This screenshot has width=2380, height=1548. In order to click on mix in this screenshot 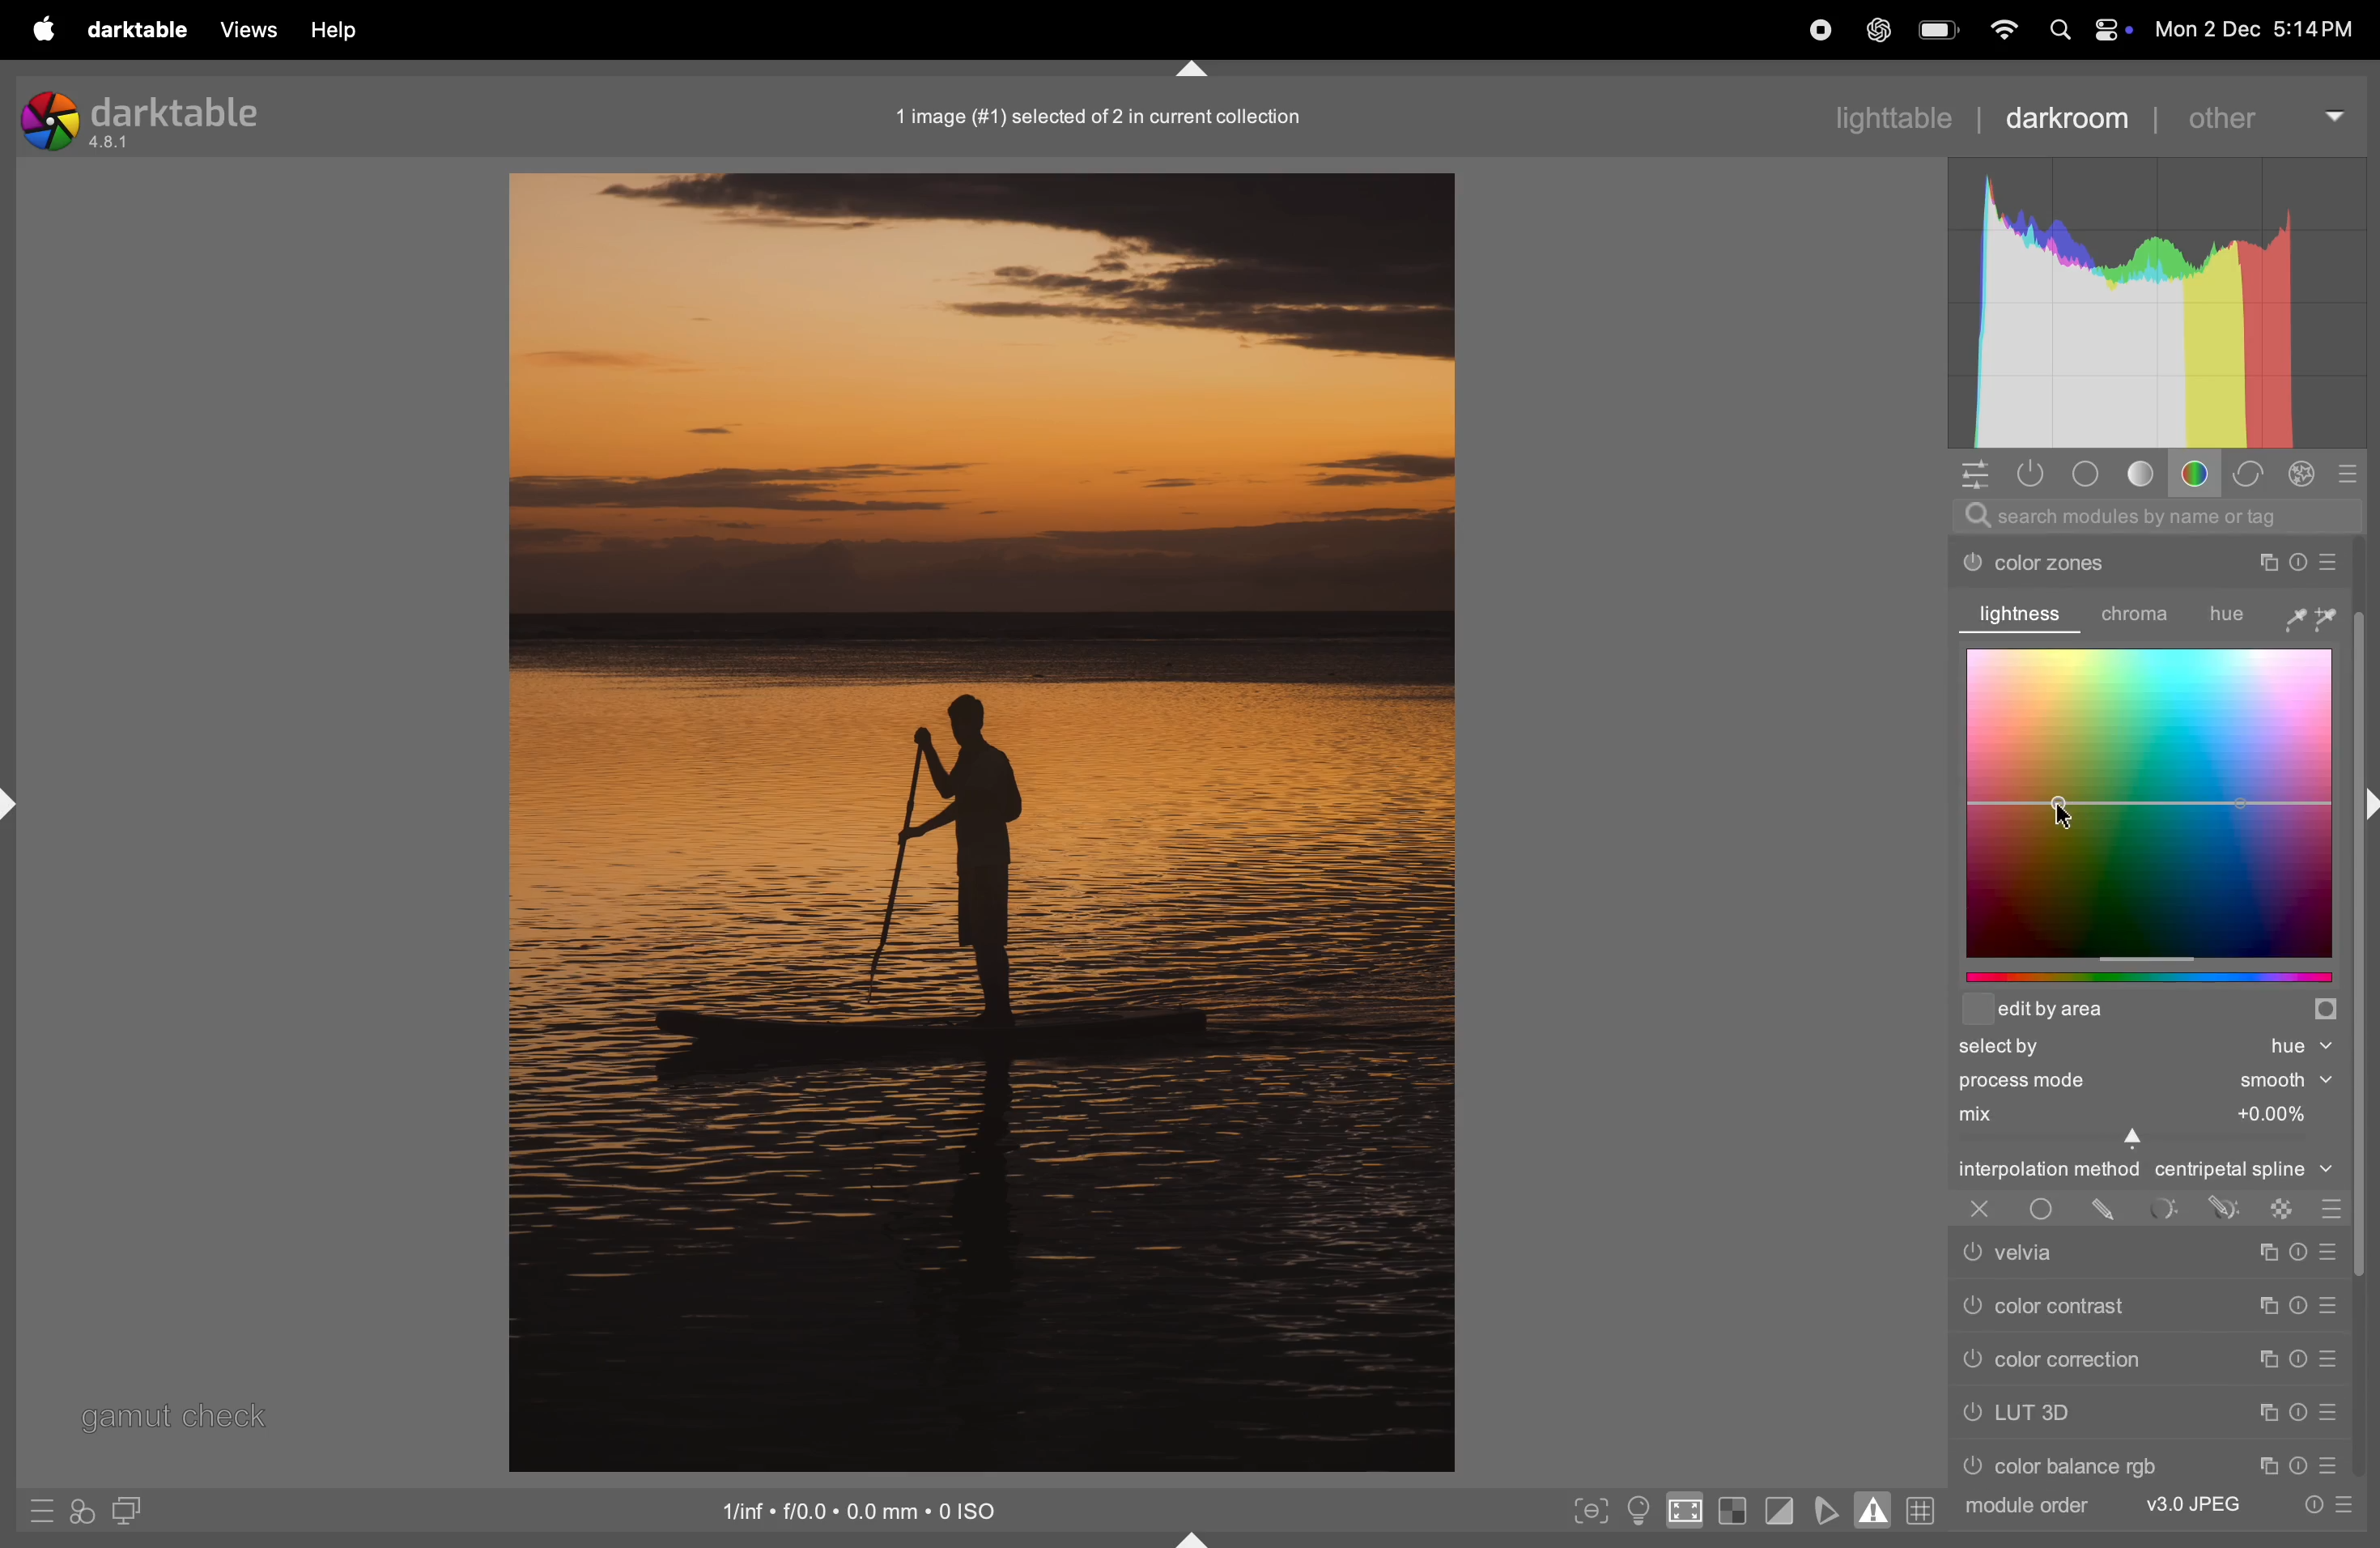, I will do `click(2140, 1112)`.